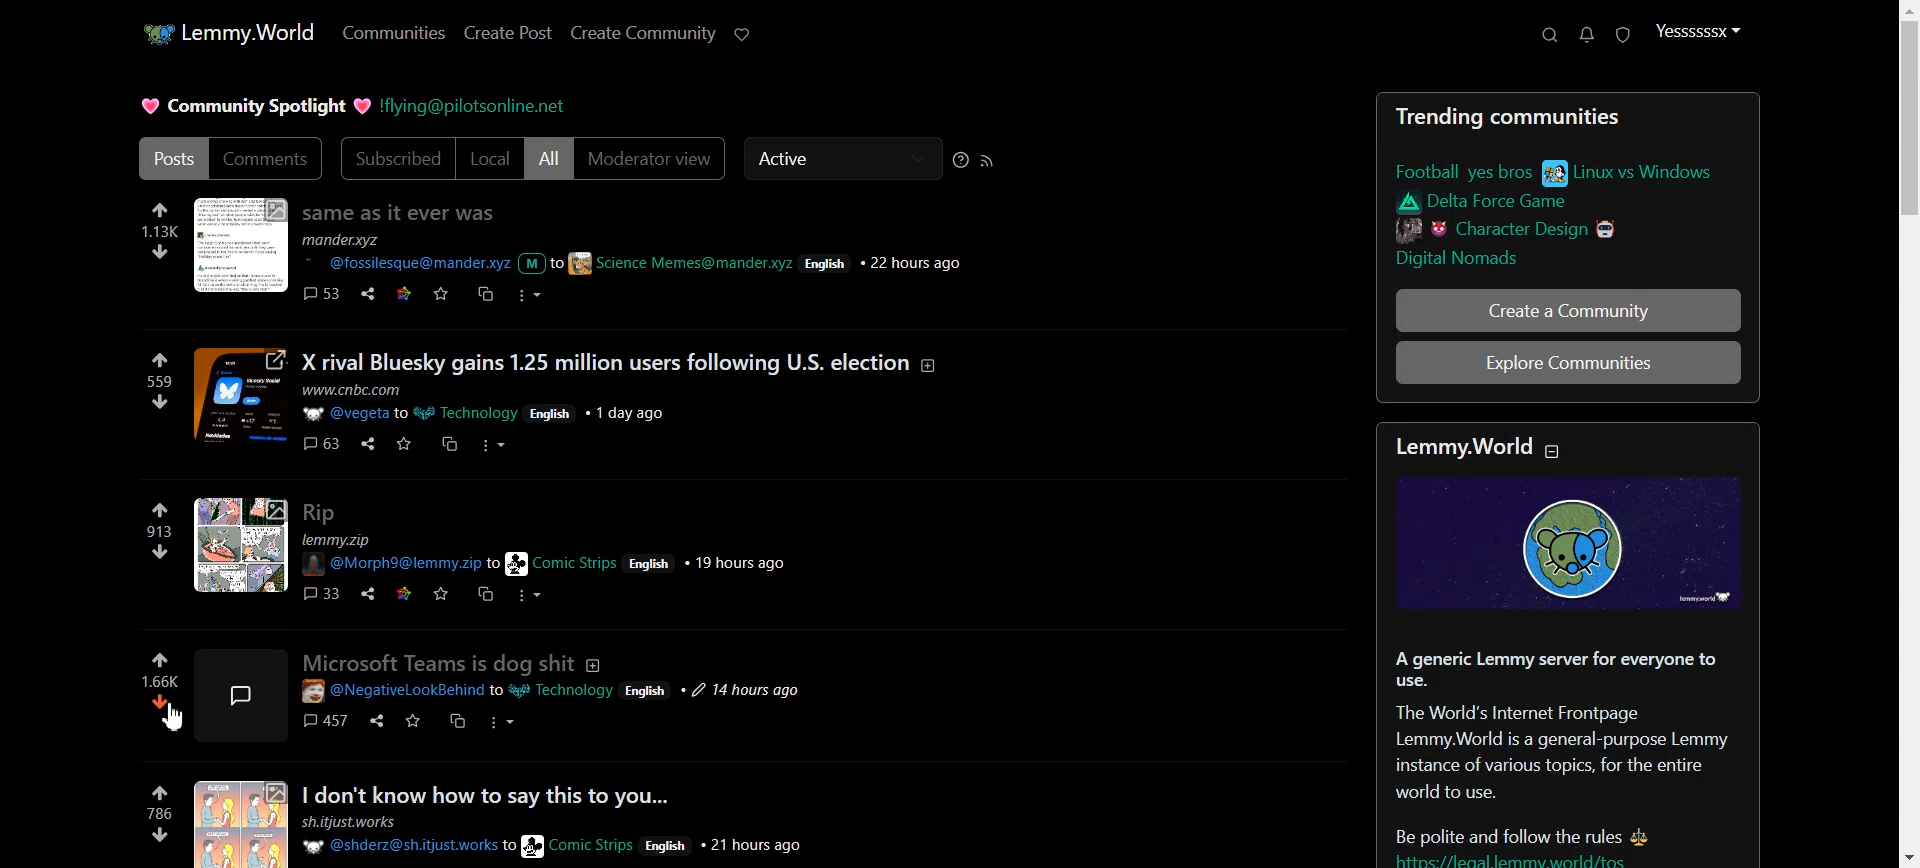 The image size is (1920, 868). I want to click on Create a Community, so click(1570, 310).